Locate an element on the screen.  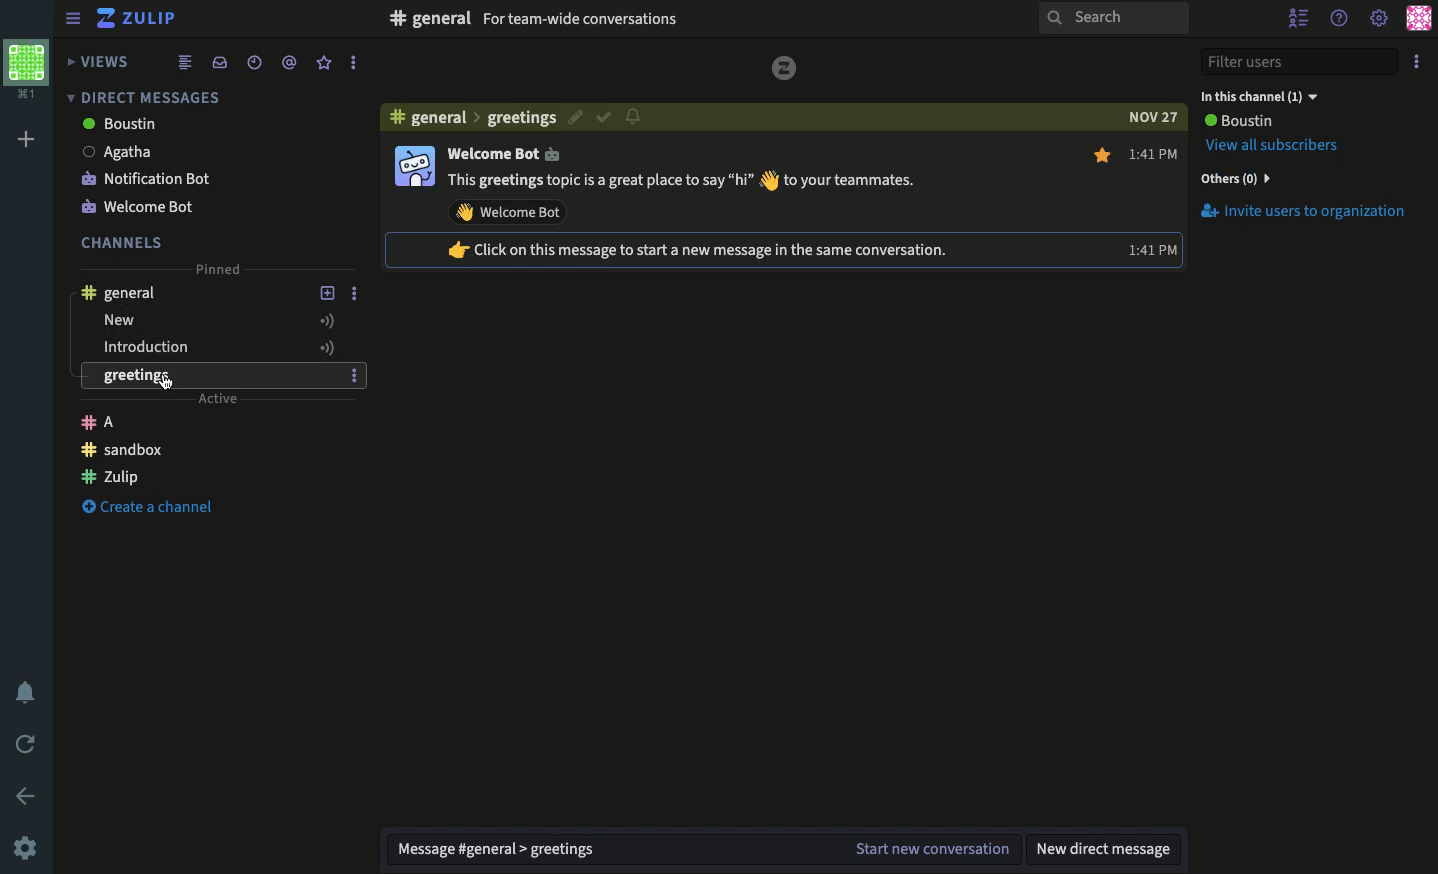
Options is located at coordinates (352, 63).